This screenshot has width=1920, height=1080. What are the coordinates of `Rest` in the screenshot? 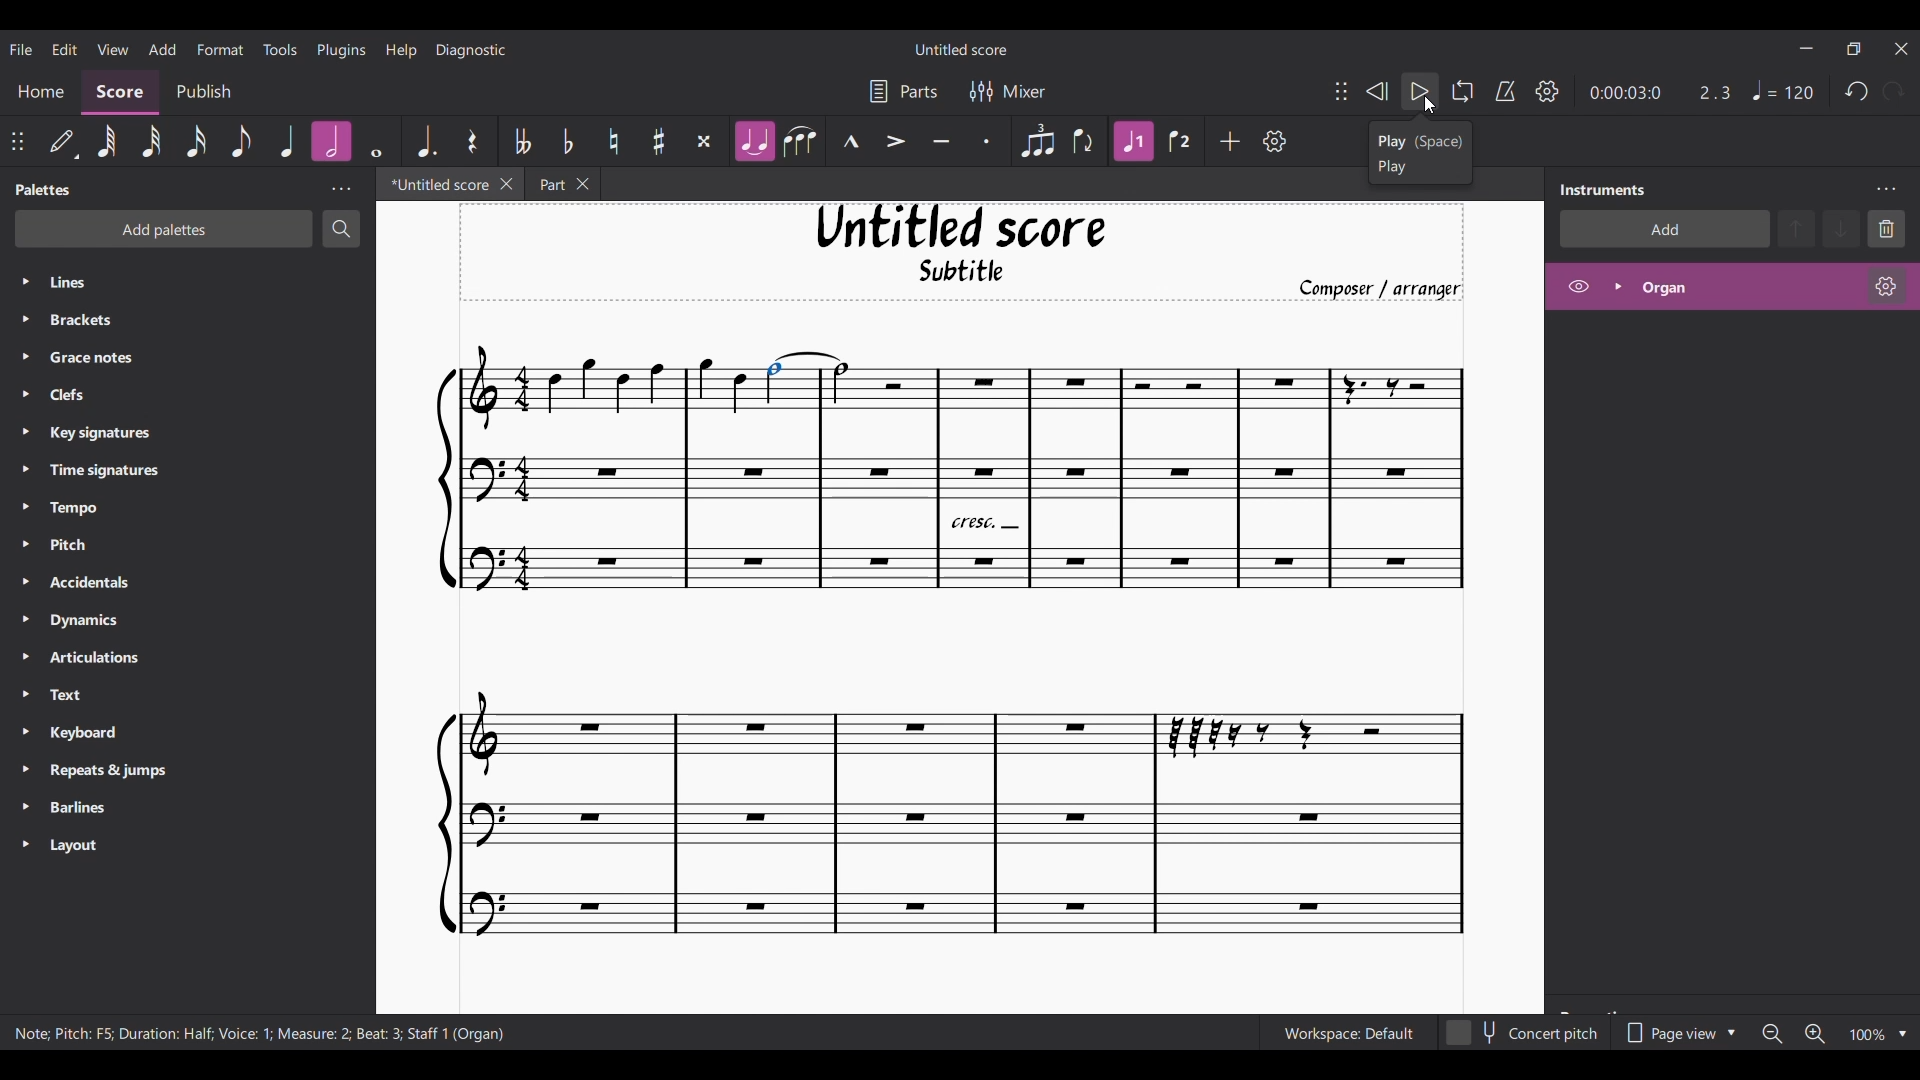 It's located at (474, 140).